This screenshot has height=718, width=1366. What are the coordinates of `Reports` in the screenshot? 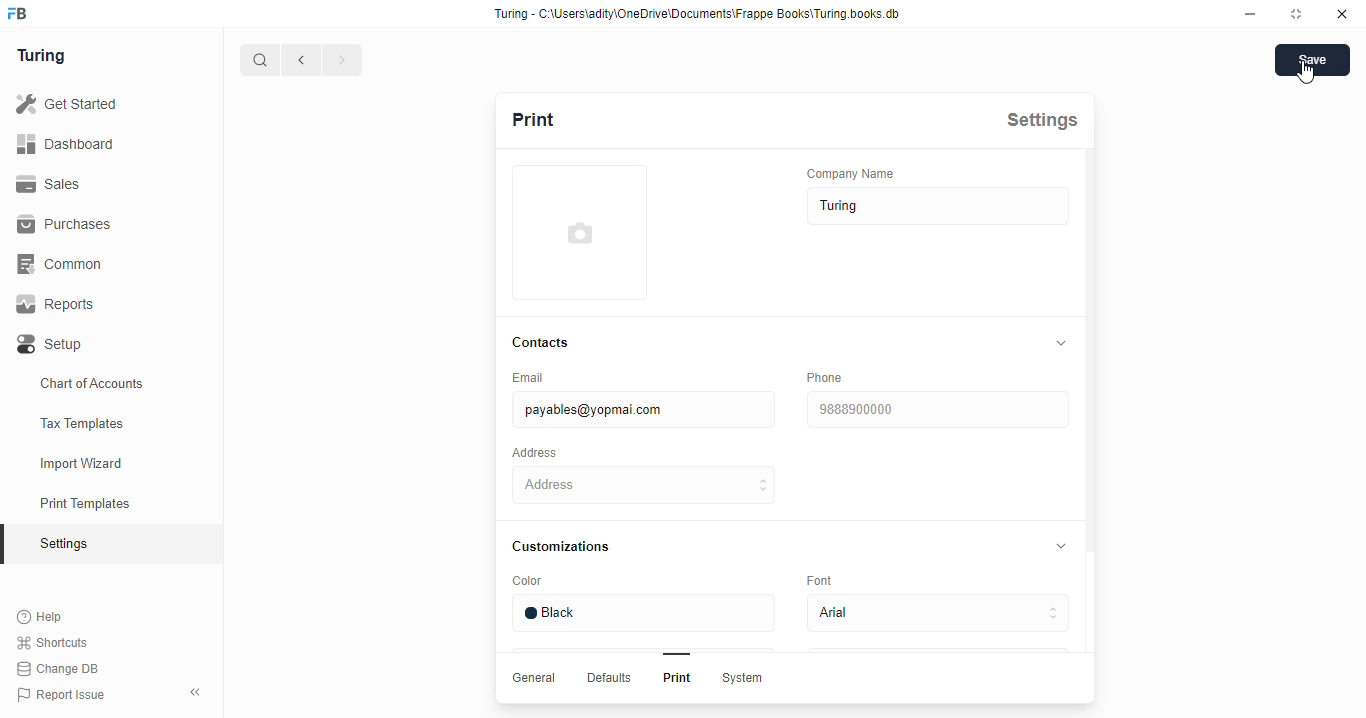 It's located at (63, 305).